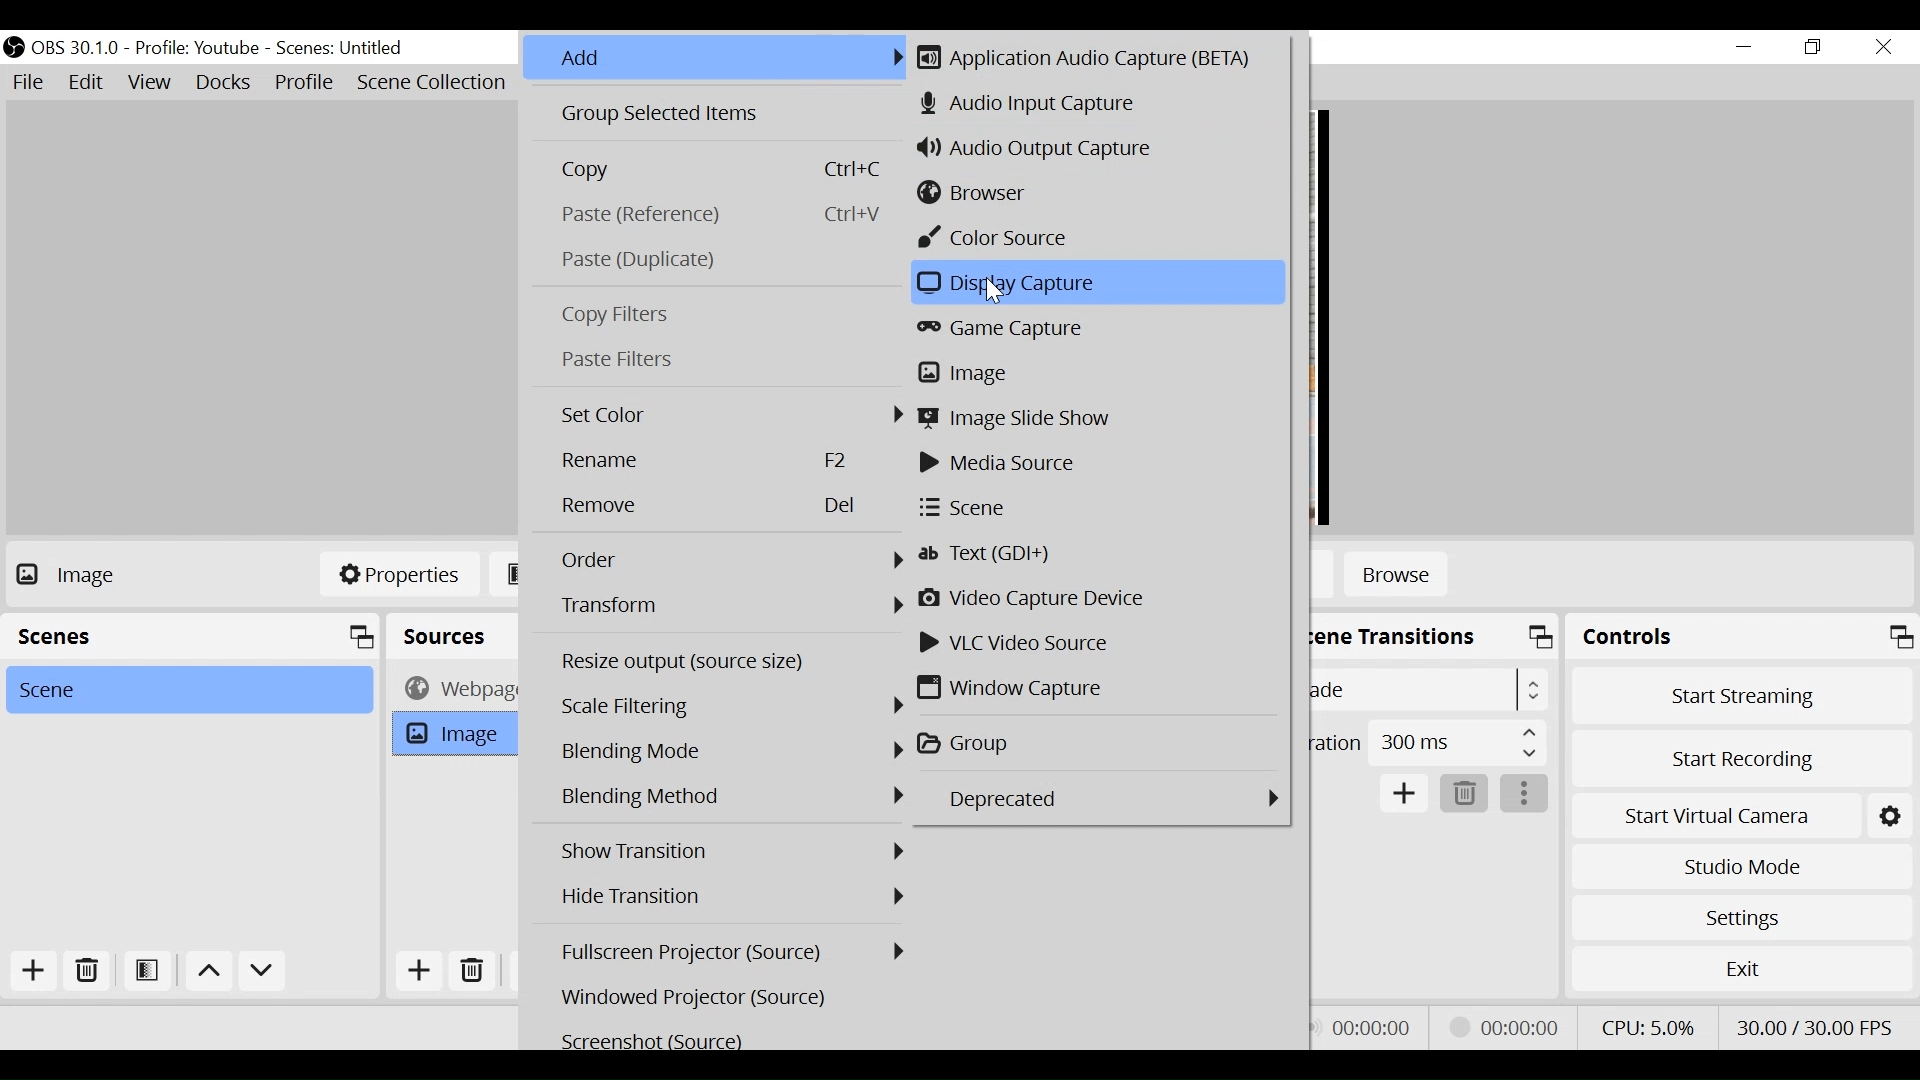  What do you see at coordinates (1097, 687) in the screenshot?
I see `Window Capture` at bounding box center [1097, 687].